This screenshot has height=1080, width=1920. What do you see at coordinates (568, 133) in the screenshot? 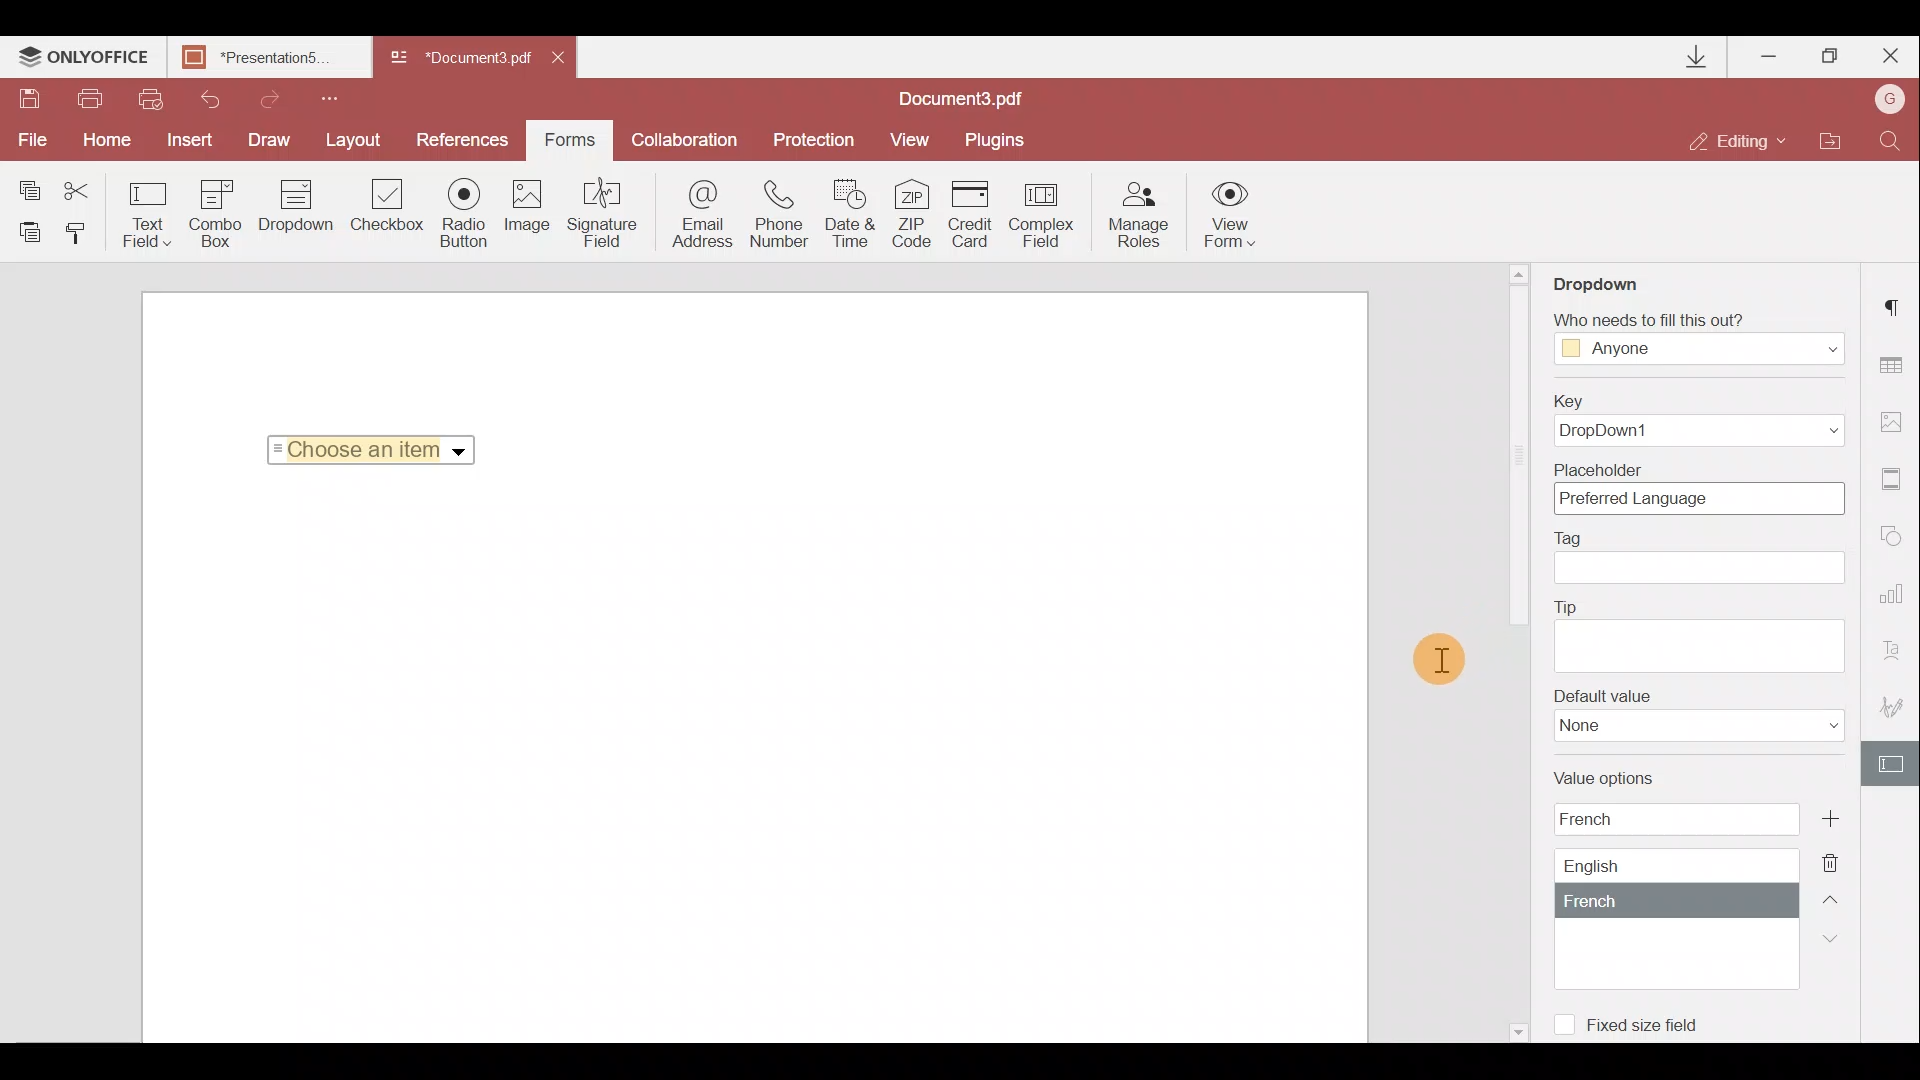
I see `Forms` at bounding box center [568, 133].